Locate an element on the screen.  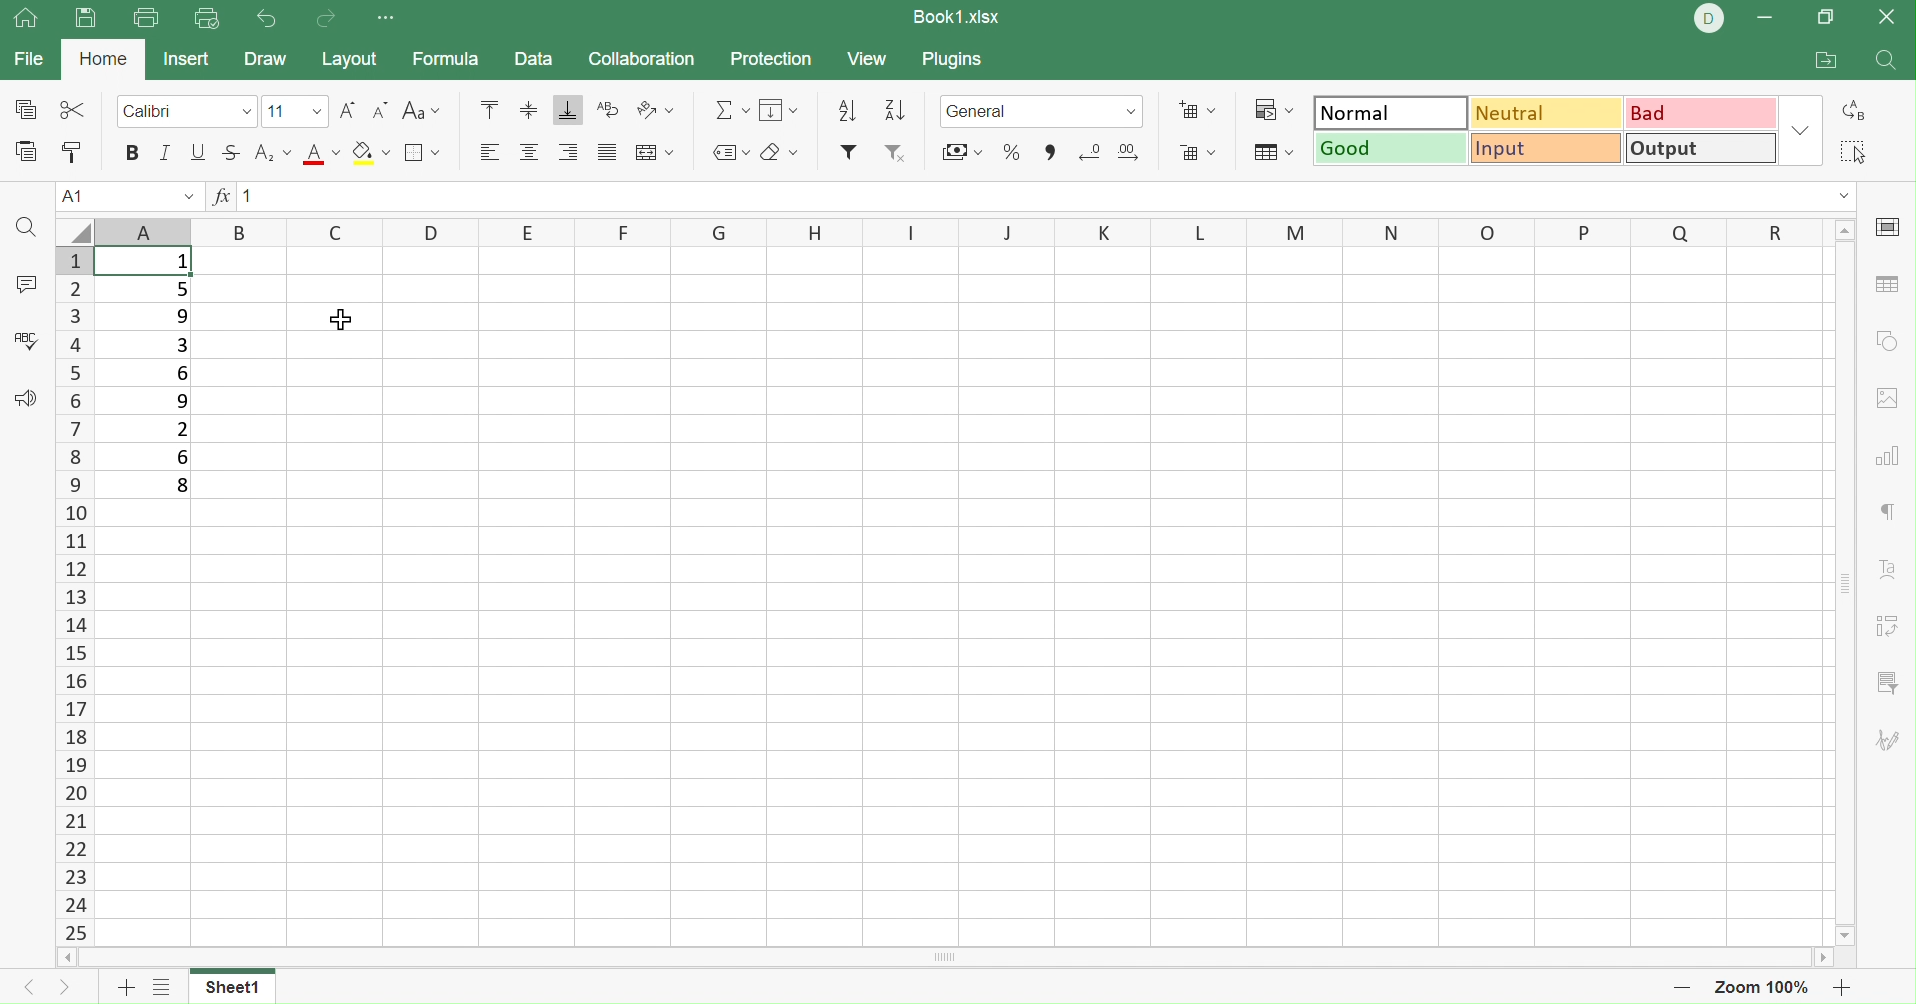
Previous is located at coordinates (22, 992).